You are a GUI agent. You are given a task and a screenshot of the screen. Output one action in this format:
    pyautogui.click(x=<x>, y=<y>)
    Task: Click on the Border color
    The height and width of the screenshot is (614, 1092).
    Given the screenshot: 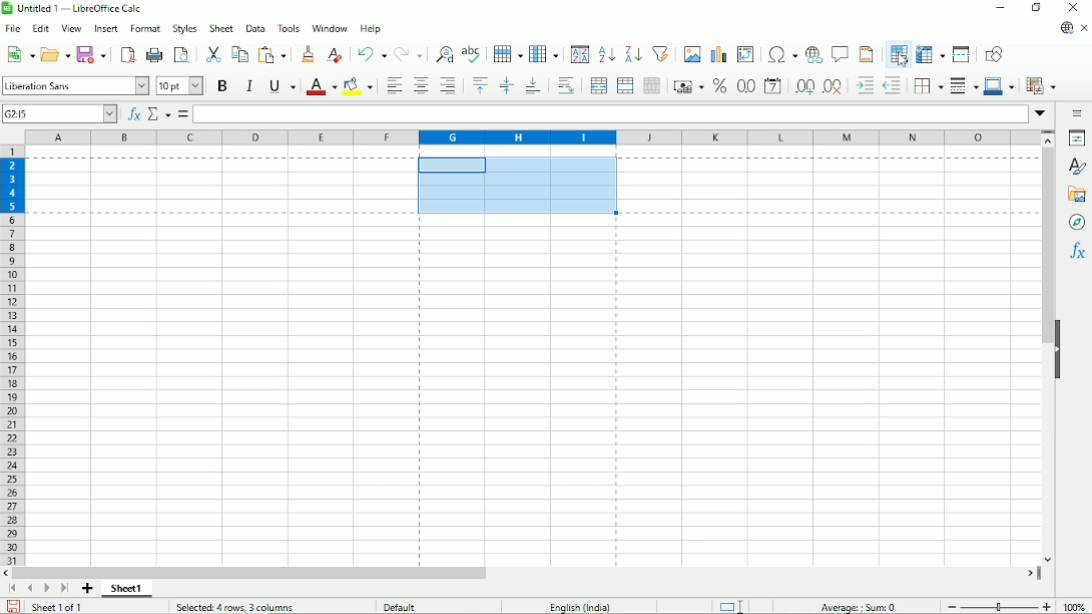 What is the action you would take?
    pyautogui.click(x=999, y=86)
    